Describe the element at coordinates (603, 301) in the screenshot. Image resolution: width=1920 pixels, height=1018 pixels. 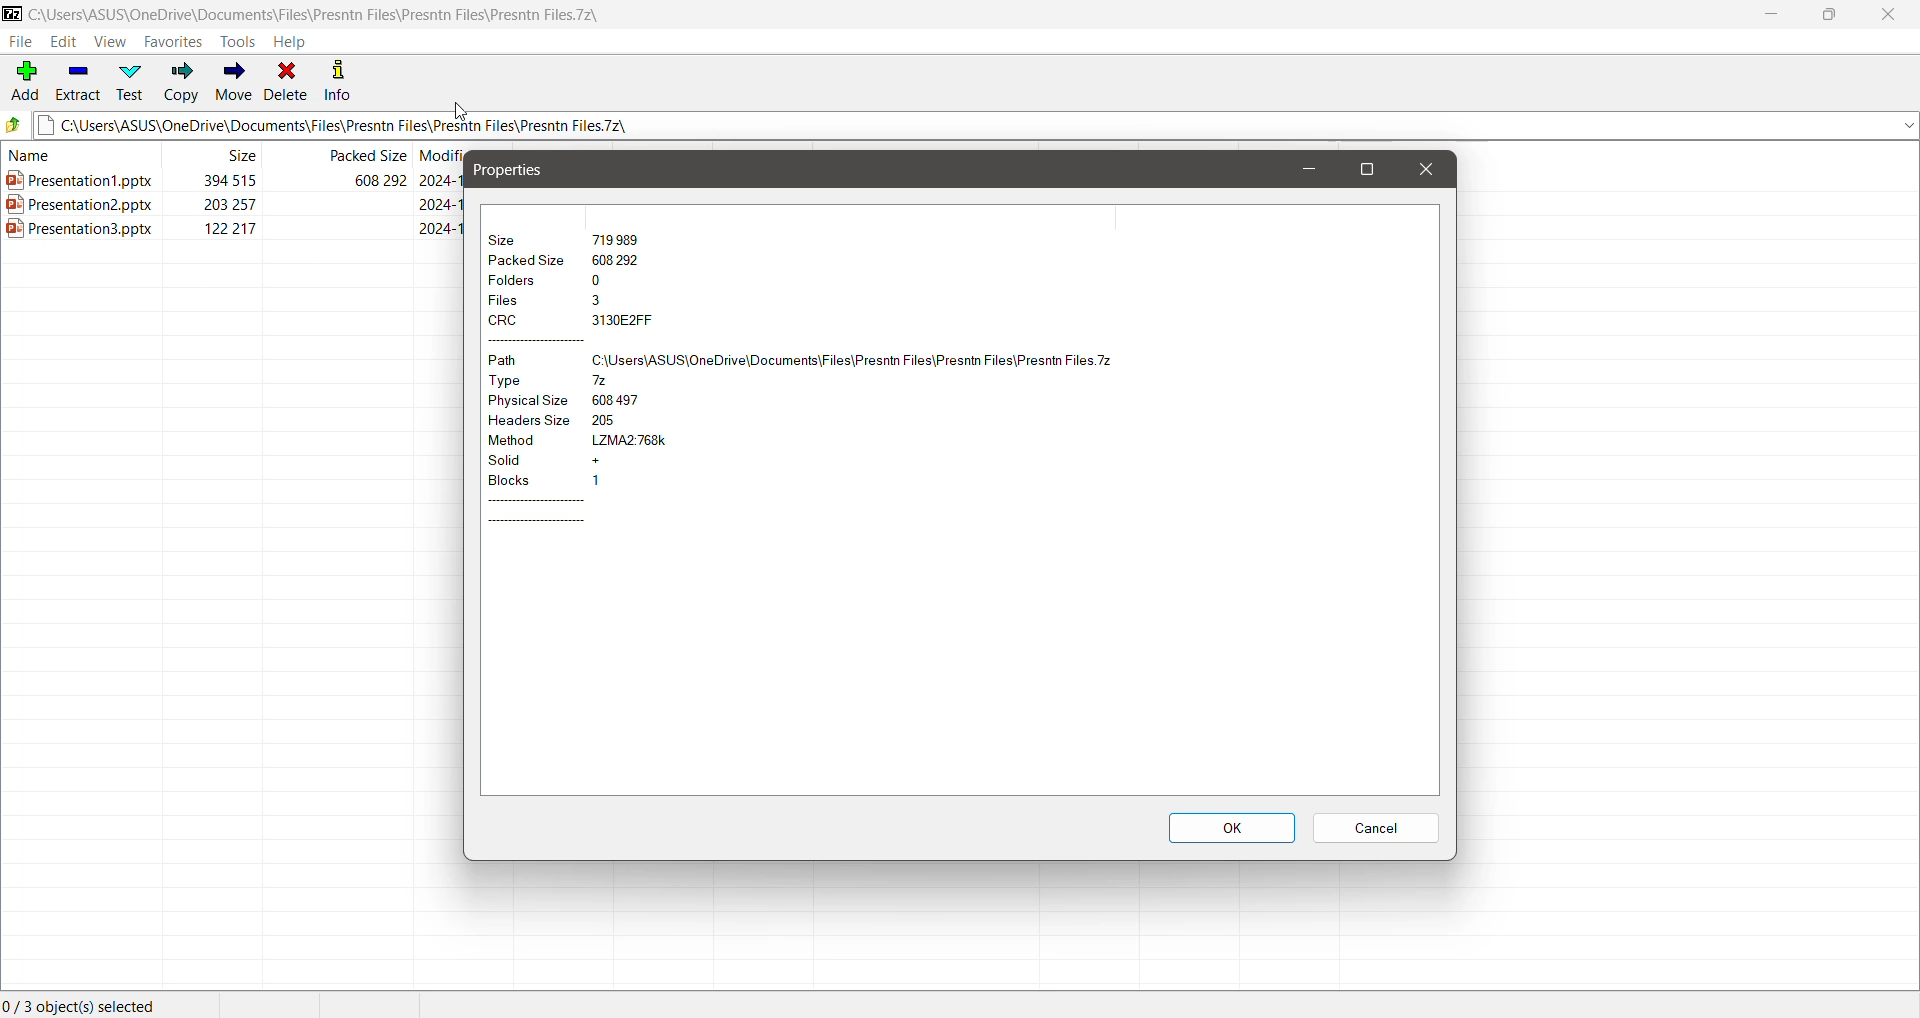
I see `3` at that location.